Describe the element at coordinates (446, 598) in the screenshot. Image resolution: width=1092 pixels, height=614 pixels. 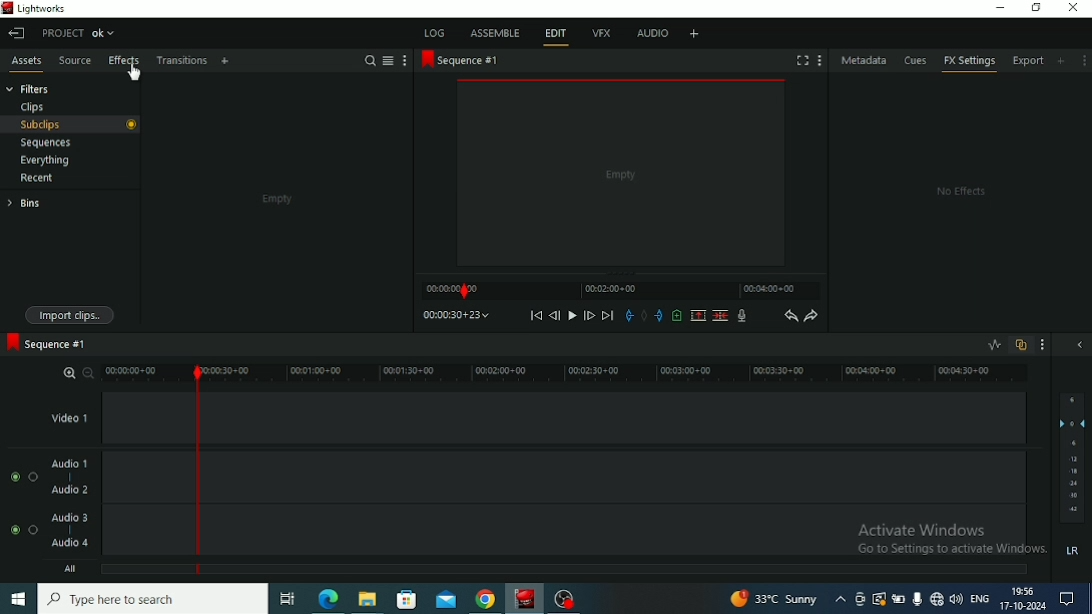
I see `Mail` at that location.